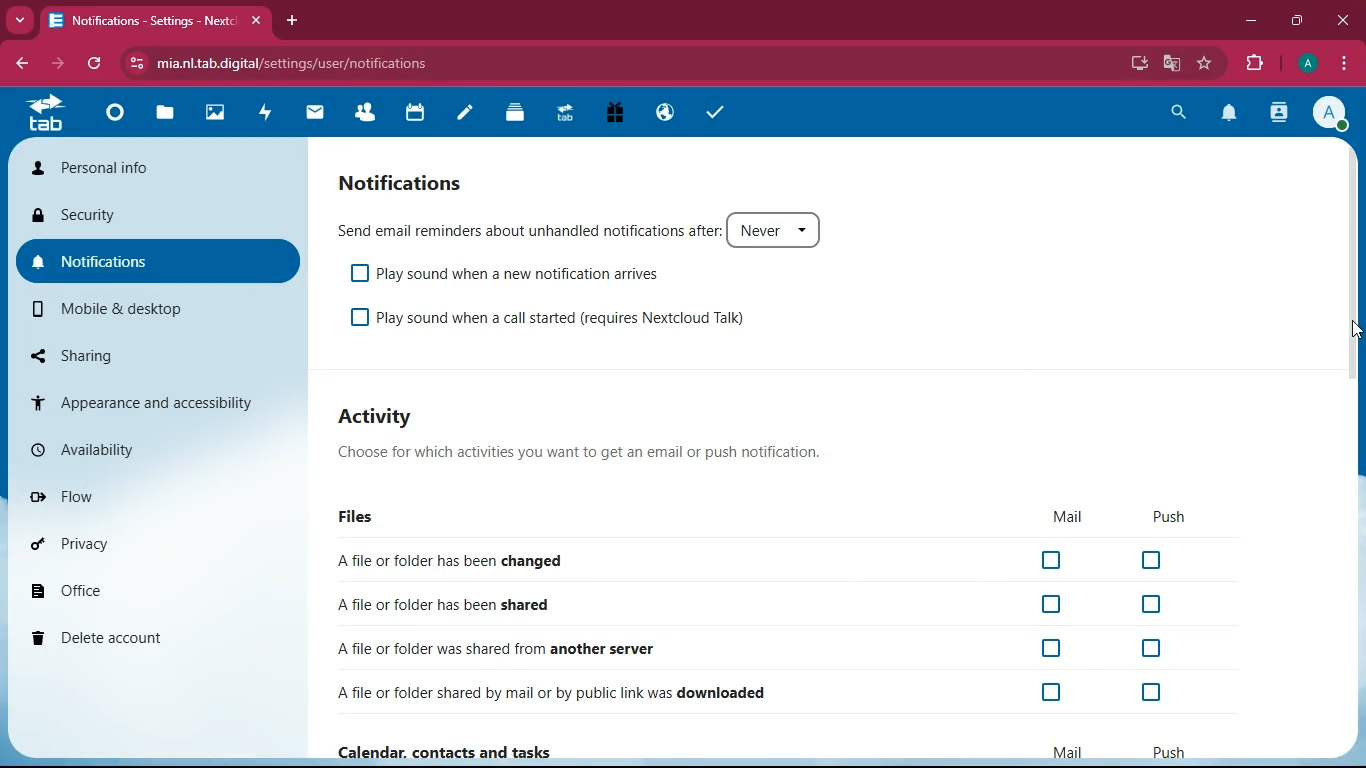 This screenshot has width=1366, height=768. I want to click on favorite, so click(1204, 64).